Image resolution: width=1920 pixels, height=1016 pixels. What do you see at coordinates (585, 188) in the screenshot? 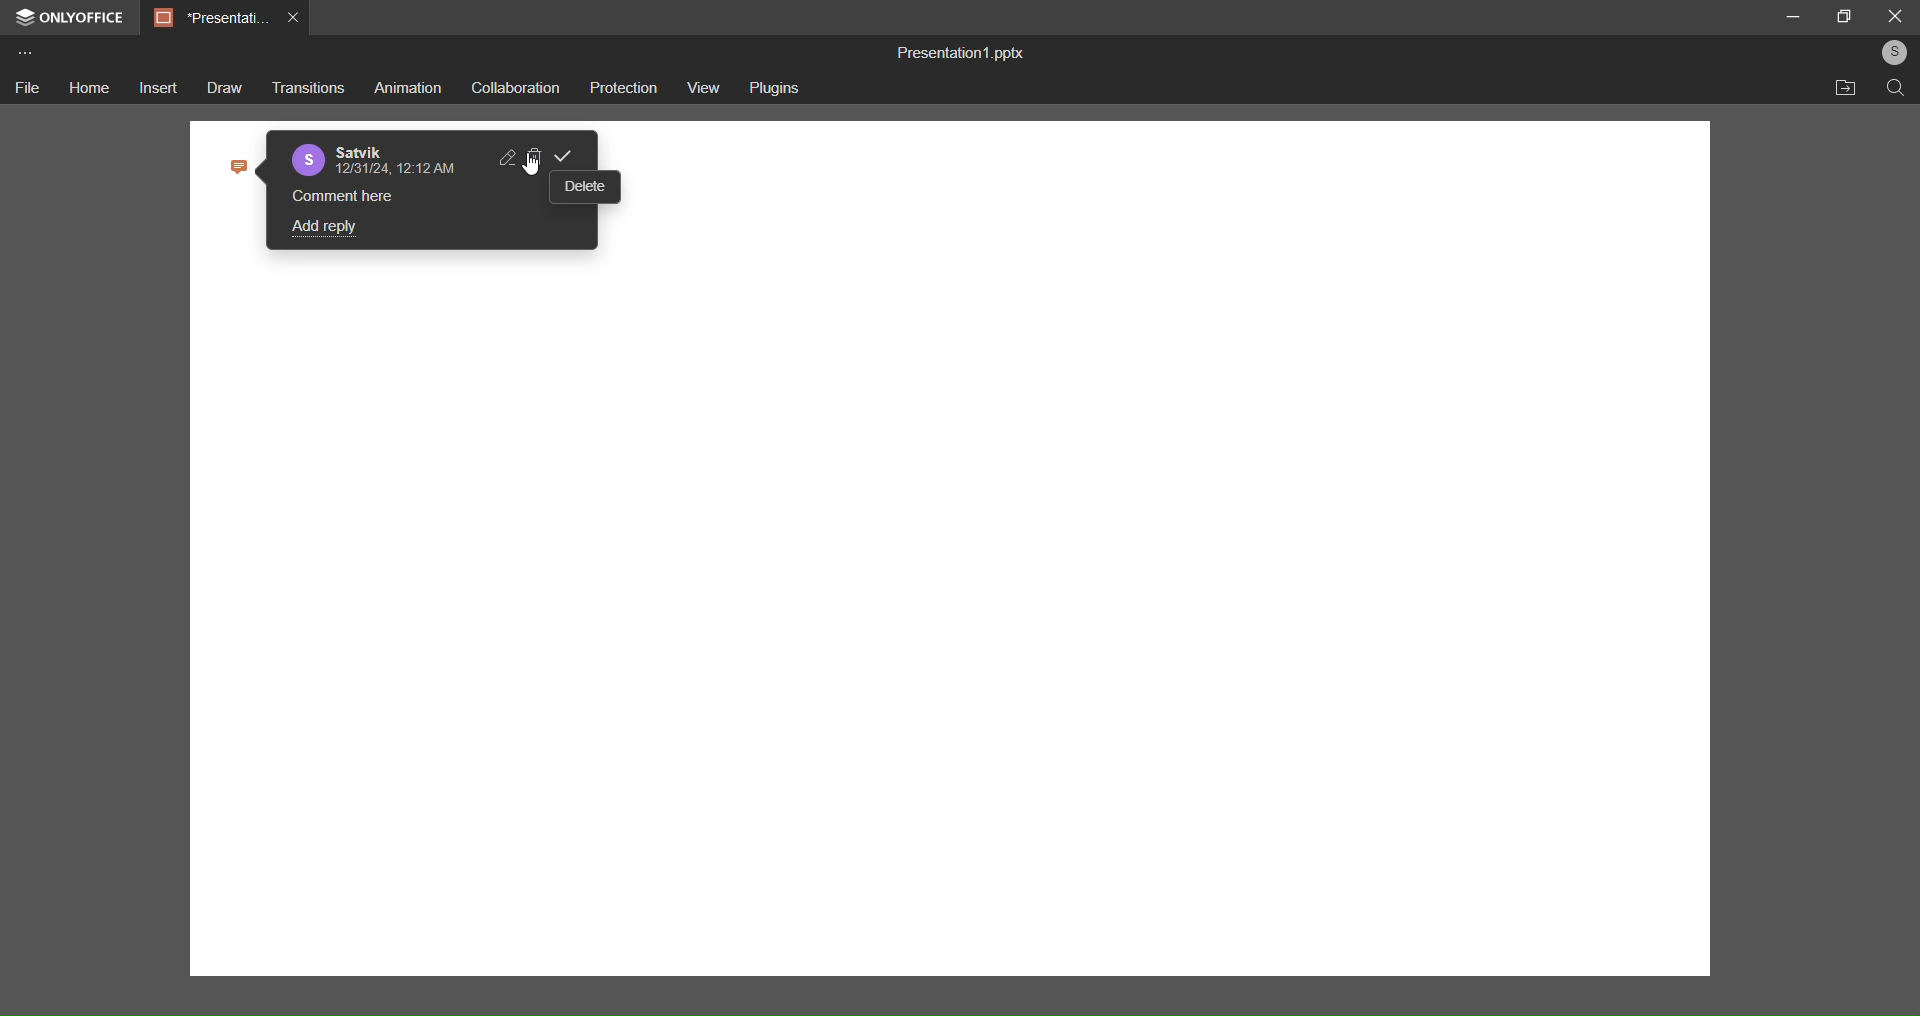
I see `delete` at bounding box center [585, 188].